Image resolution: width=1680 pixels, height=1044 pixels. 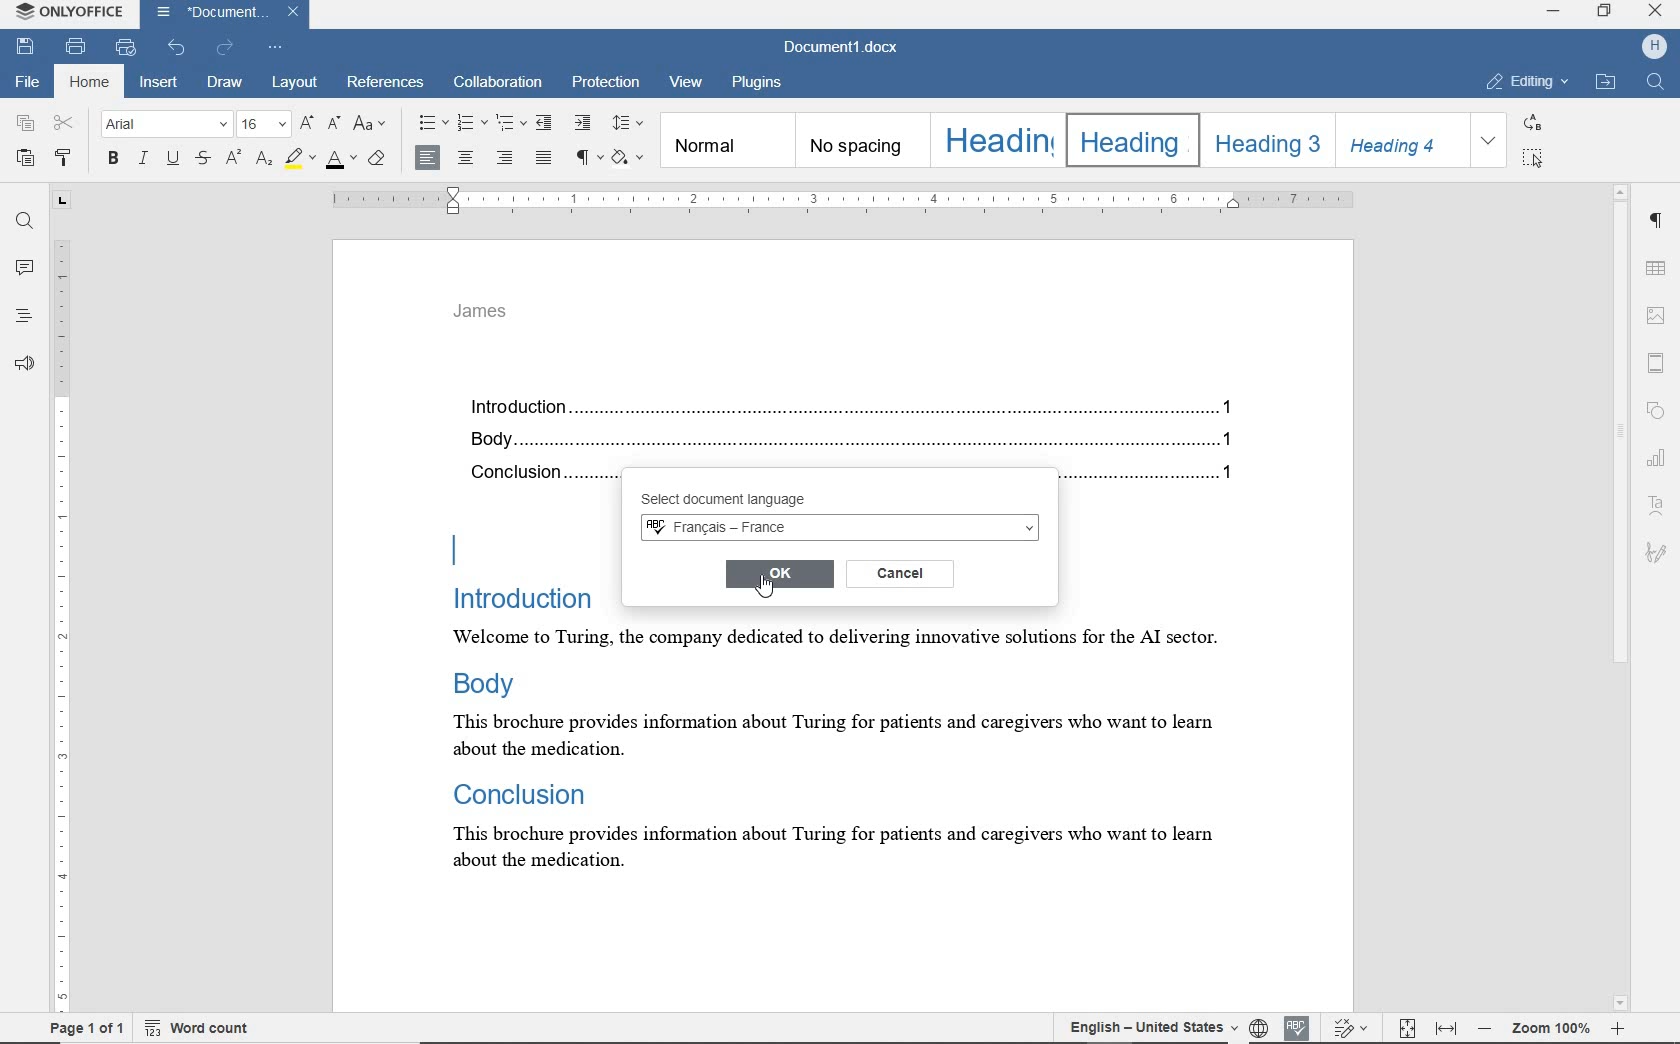 What do you see at coordinates (901, 572) in the screenshot?
I see `cancel` at bounding box center [901, 572].